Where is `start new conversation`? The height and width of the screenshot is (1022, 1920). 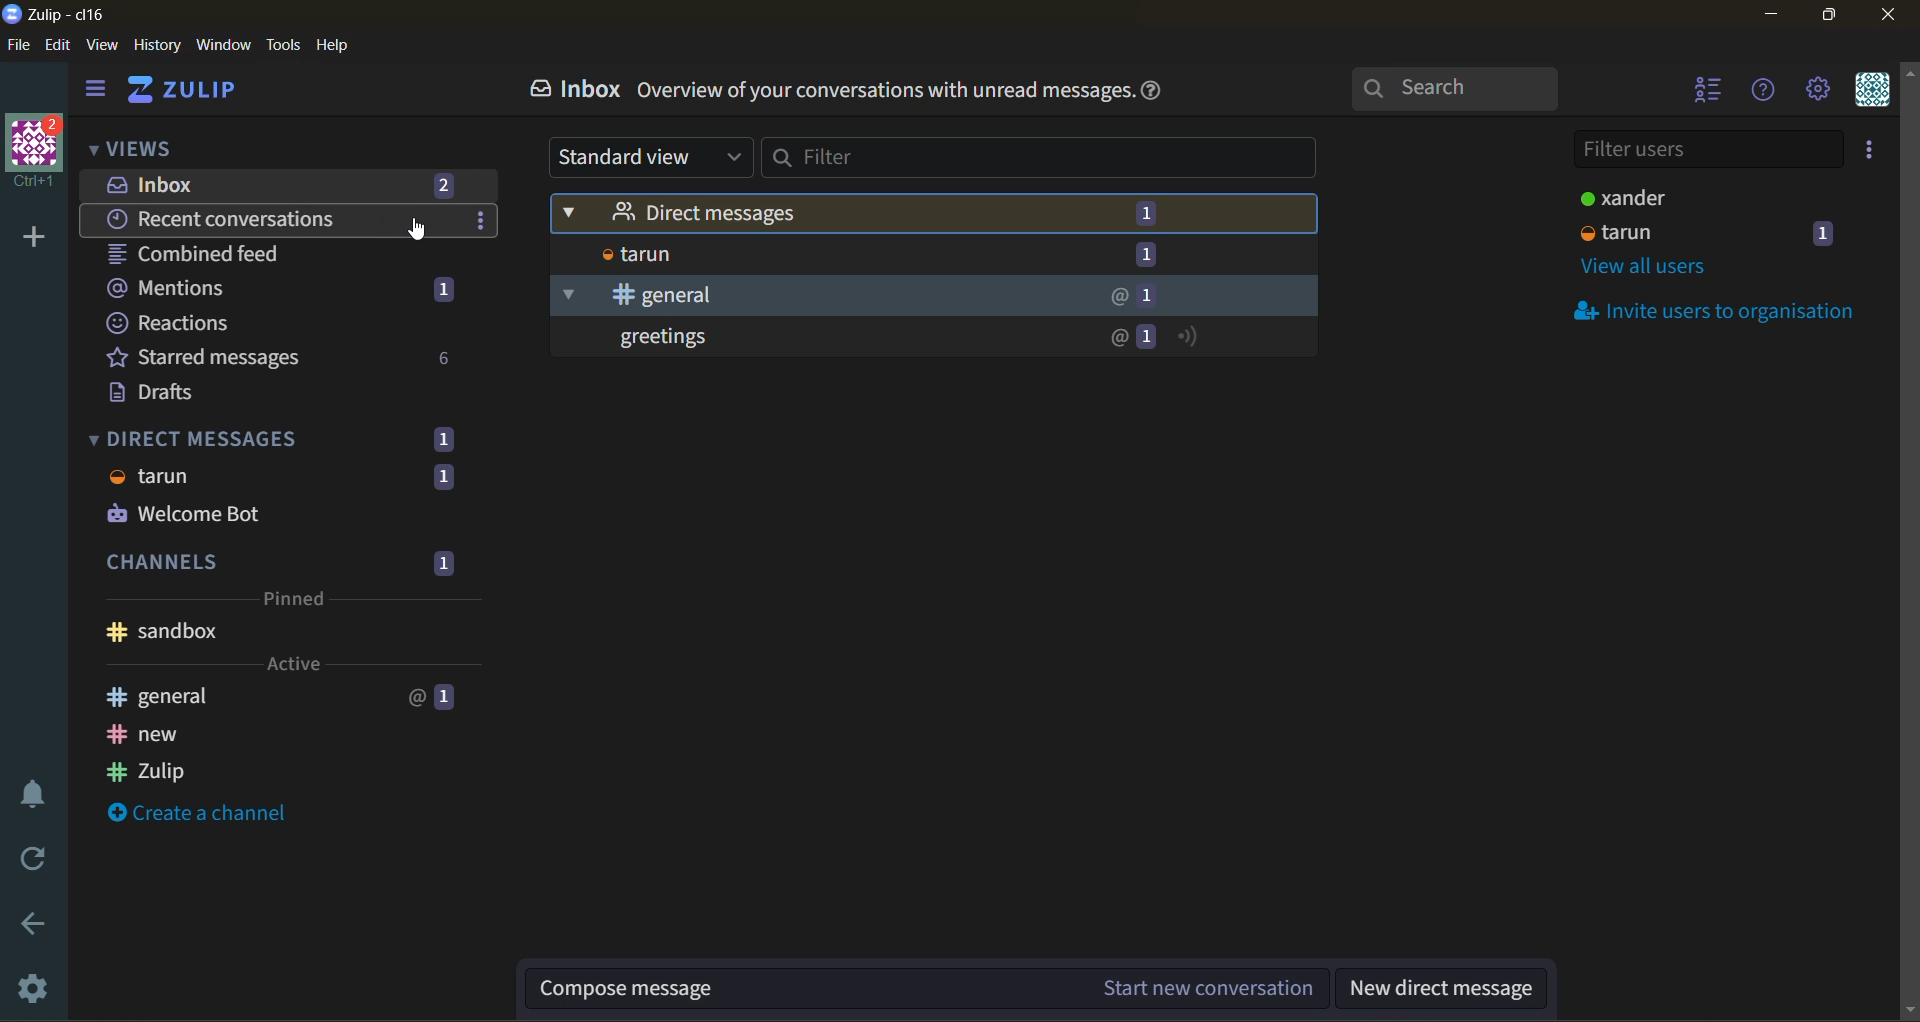 start new conversation is located at coordinates (1204, 990).